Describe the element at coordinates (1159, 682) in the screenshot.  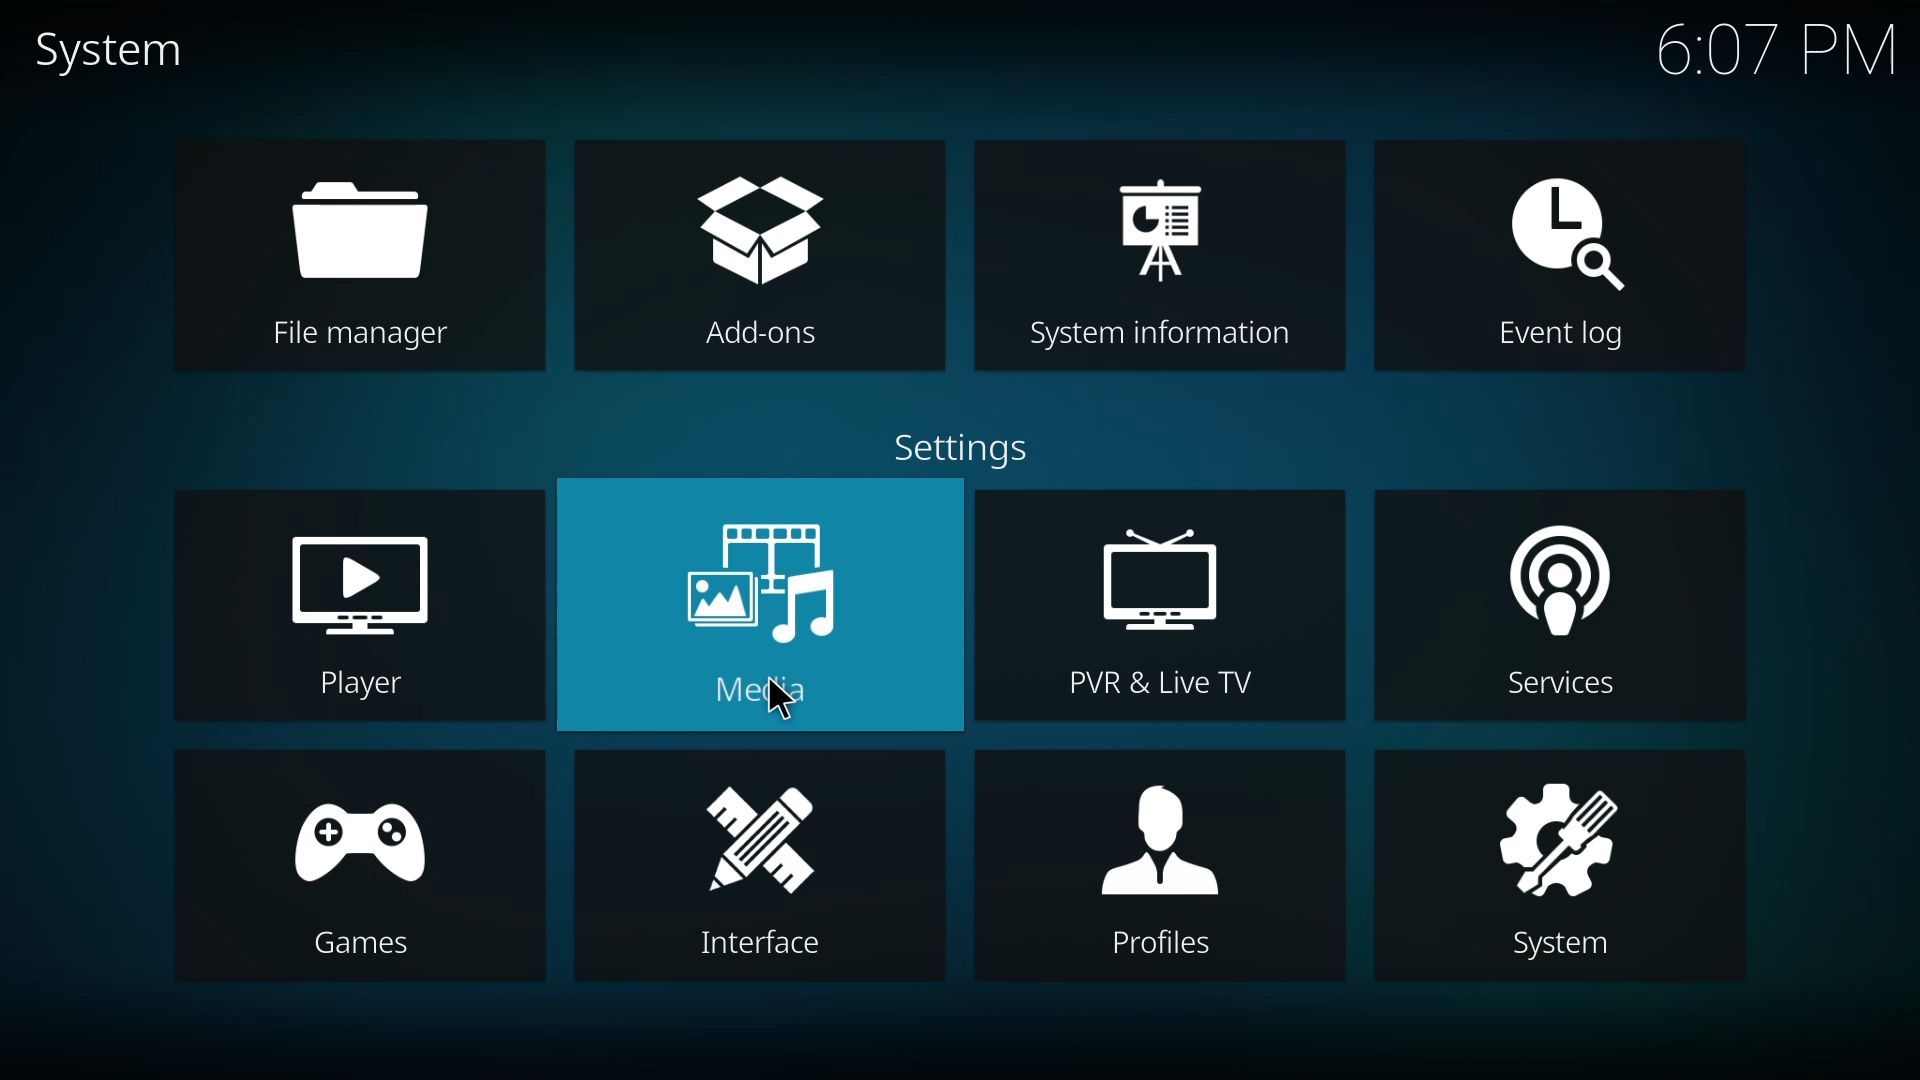
I see `PVR & Live TV` at that location.